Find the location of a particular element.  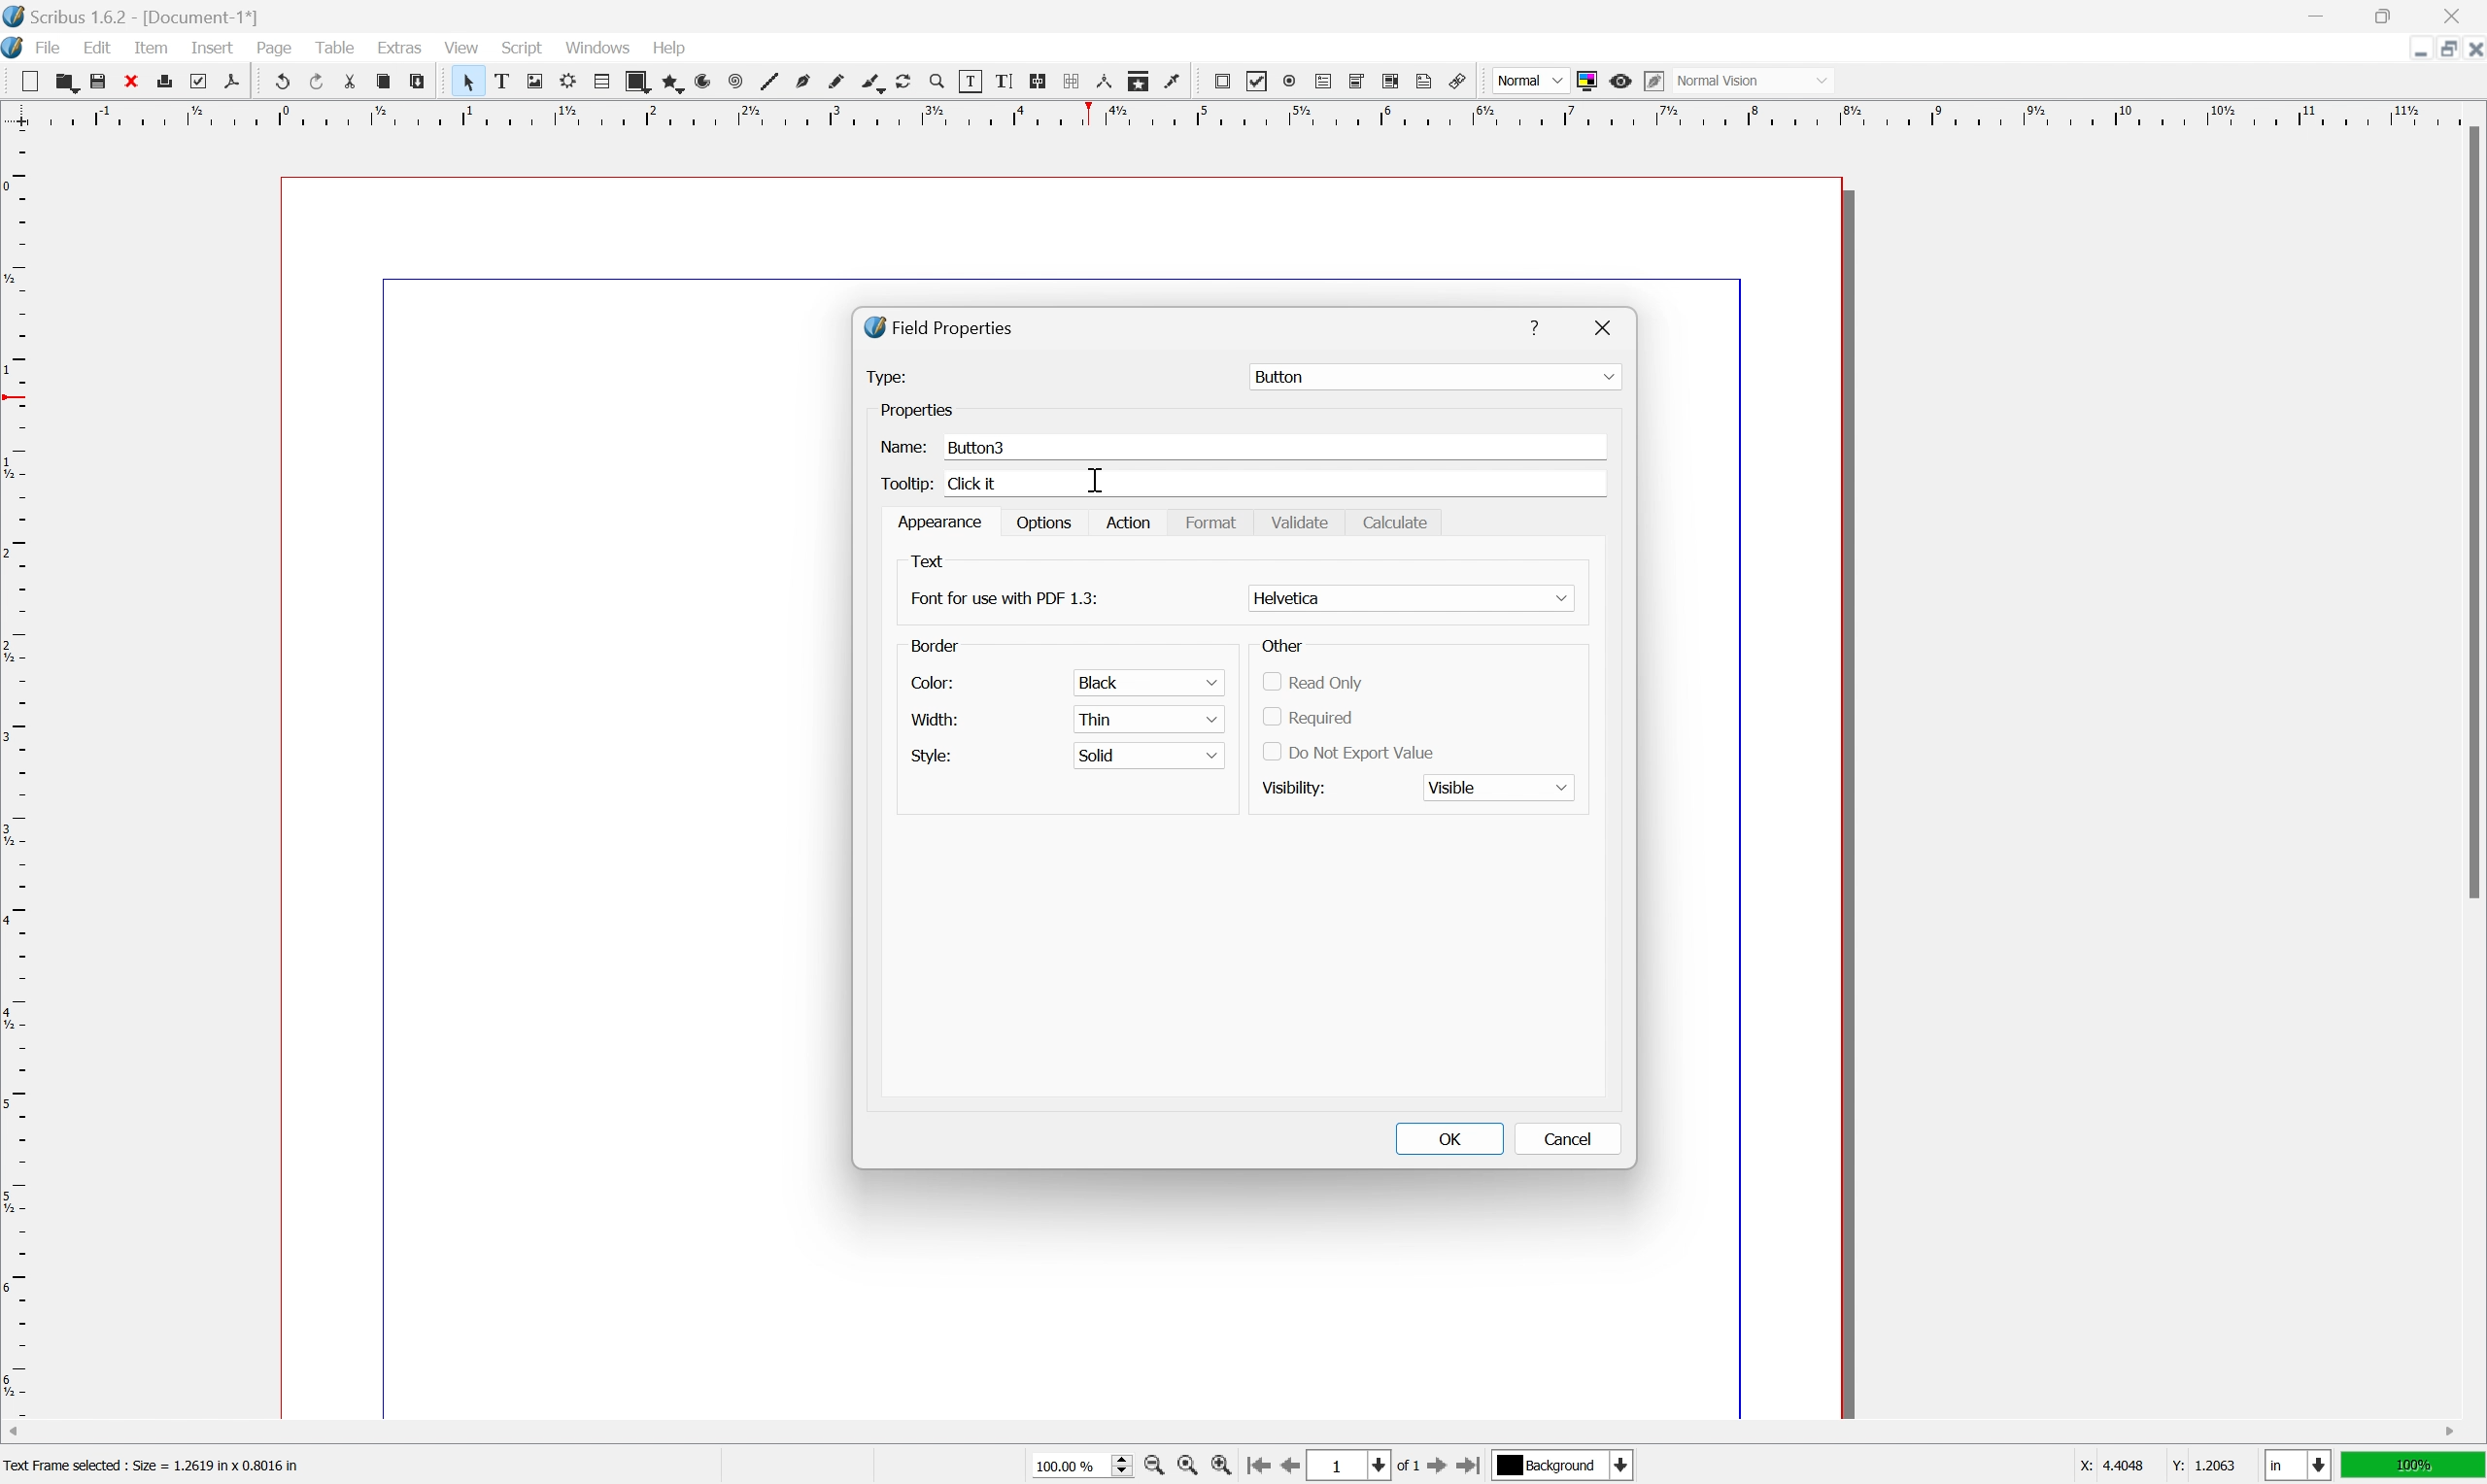

rotate item is located at coordinates (904, 83).